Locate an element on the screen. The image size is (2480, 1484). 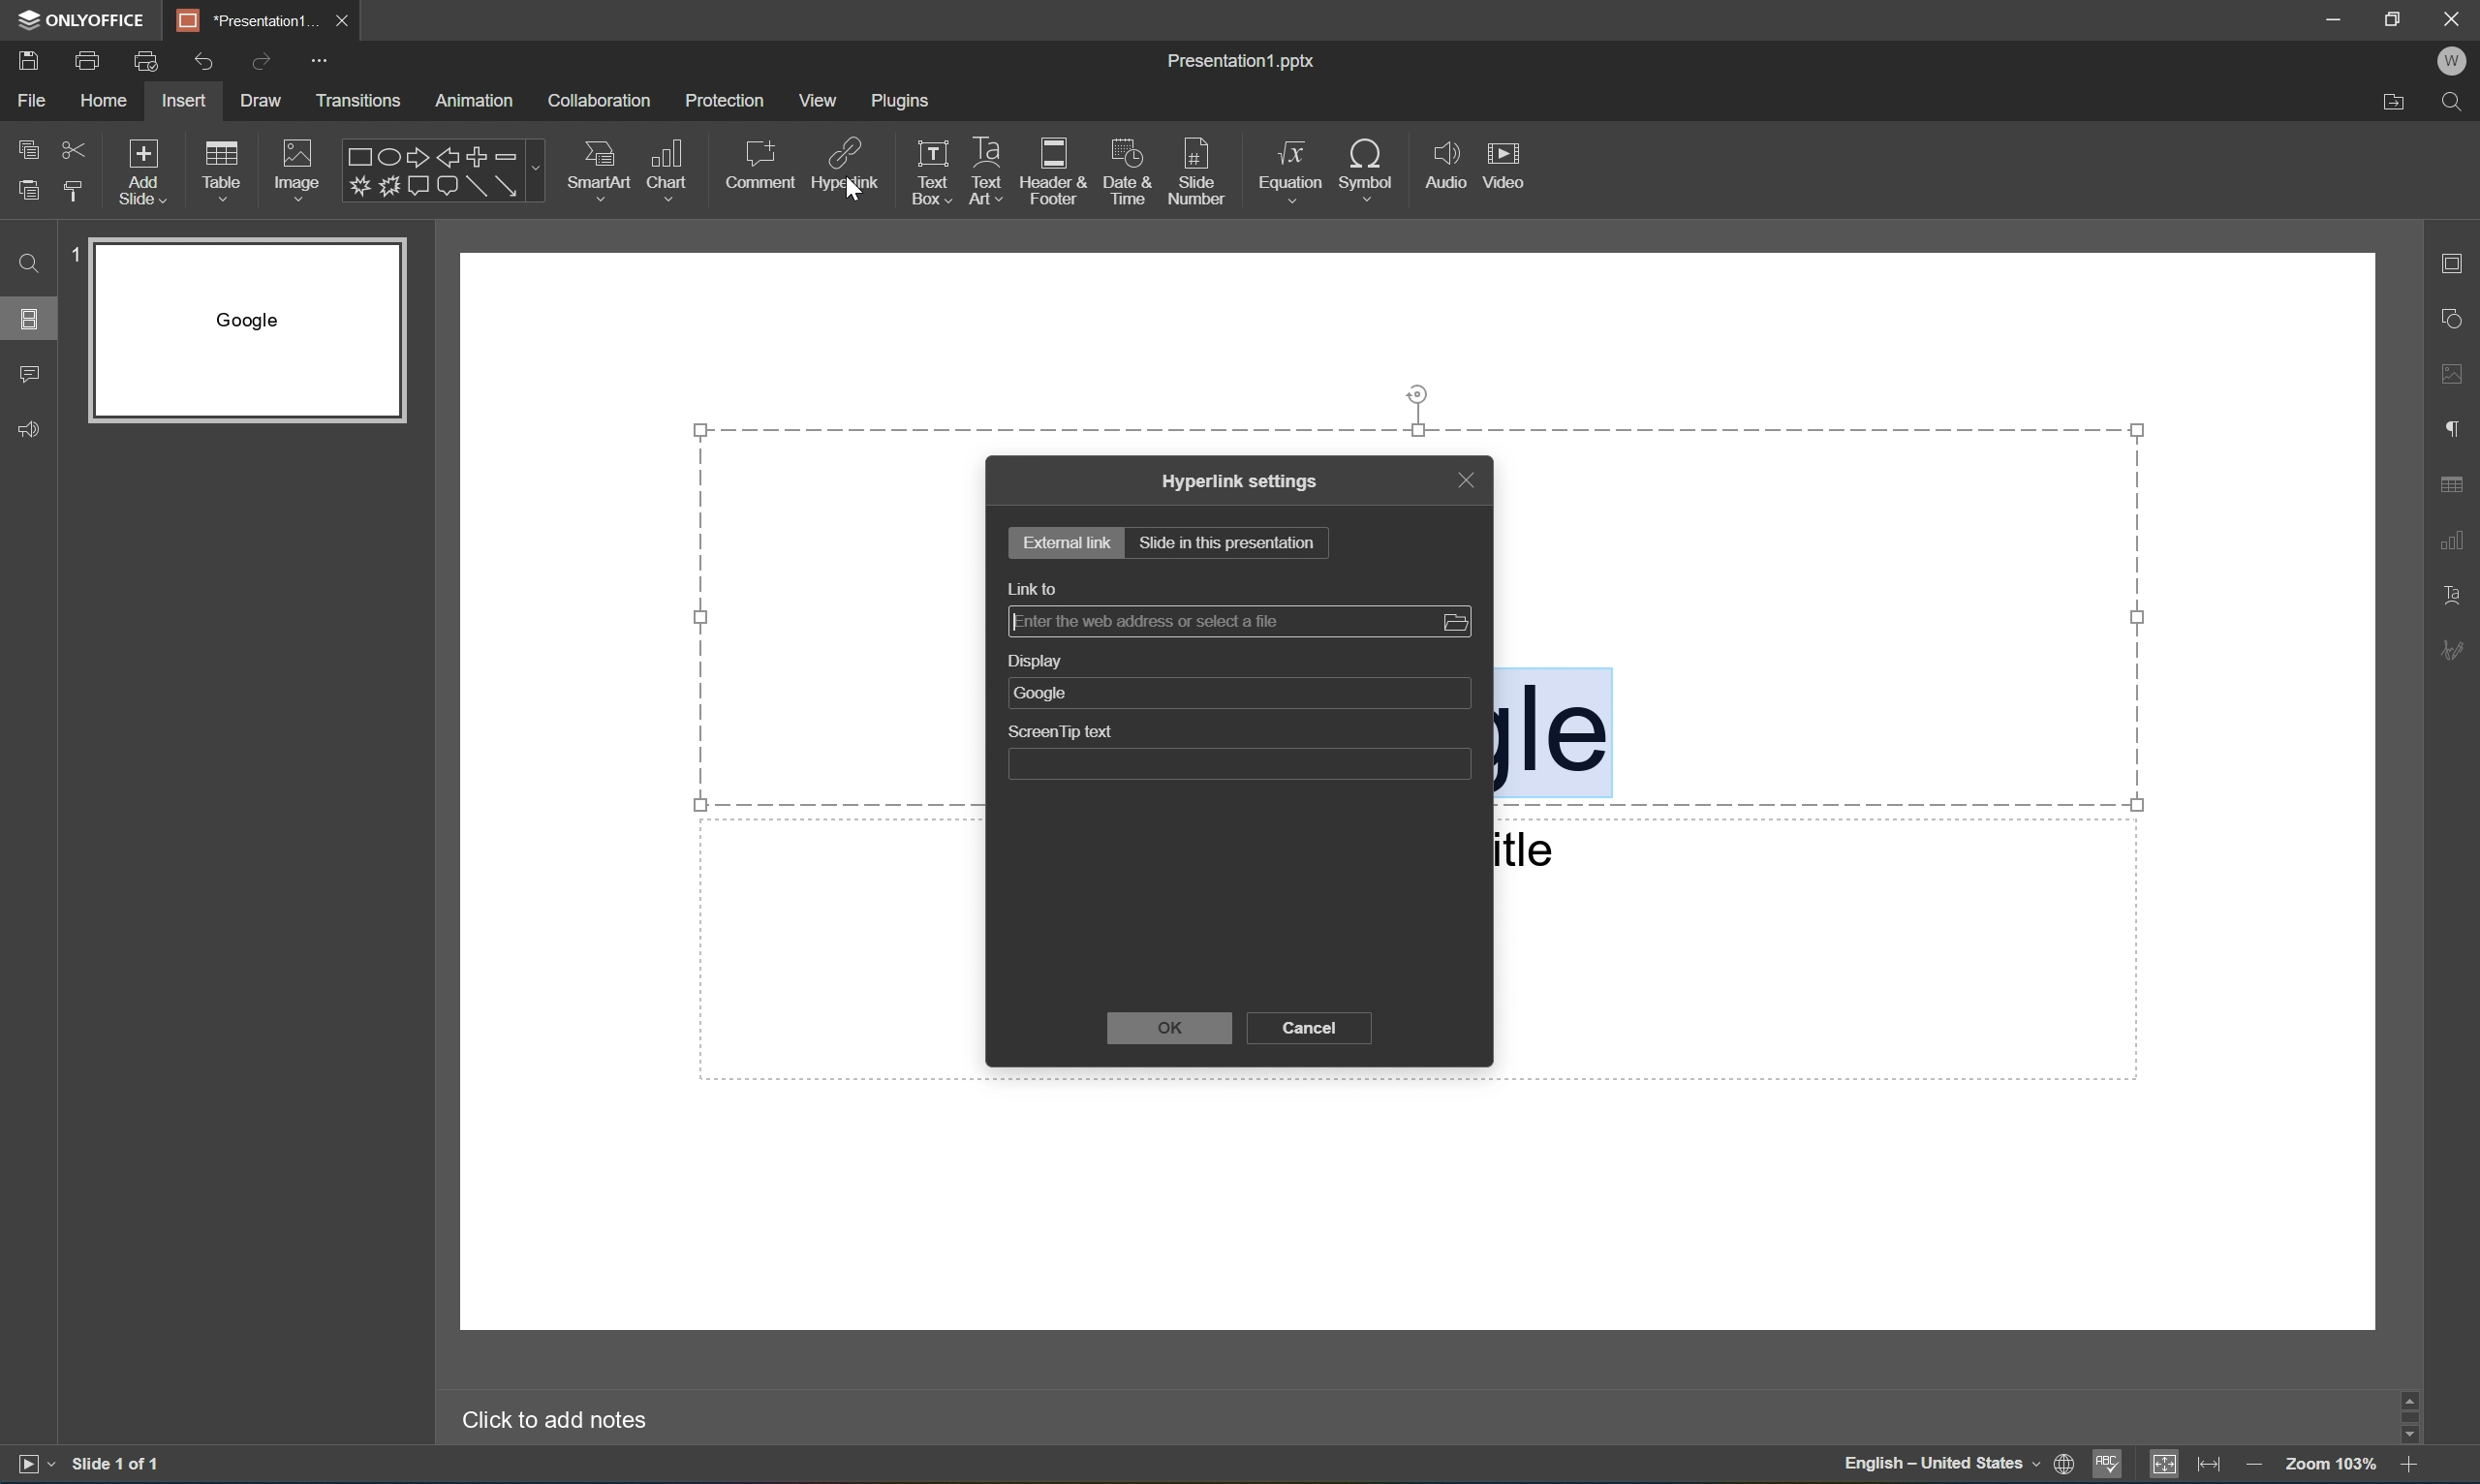
Comments is located at coordinates (28, 377).